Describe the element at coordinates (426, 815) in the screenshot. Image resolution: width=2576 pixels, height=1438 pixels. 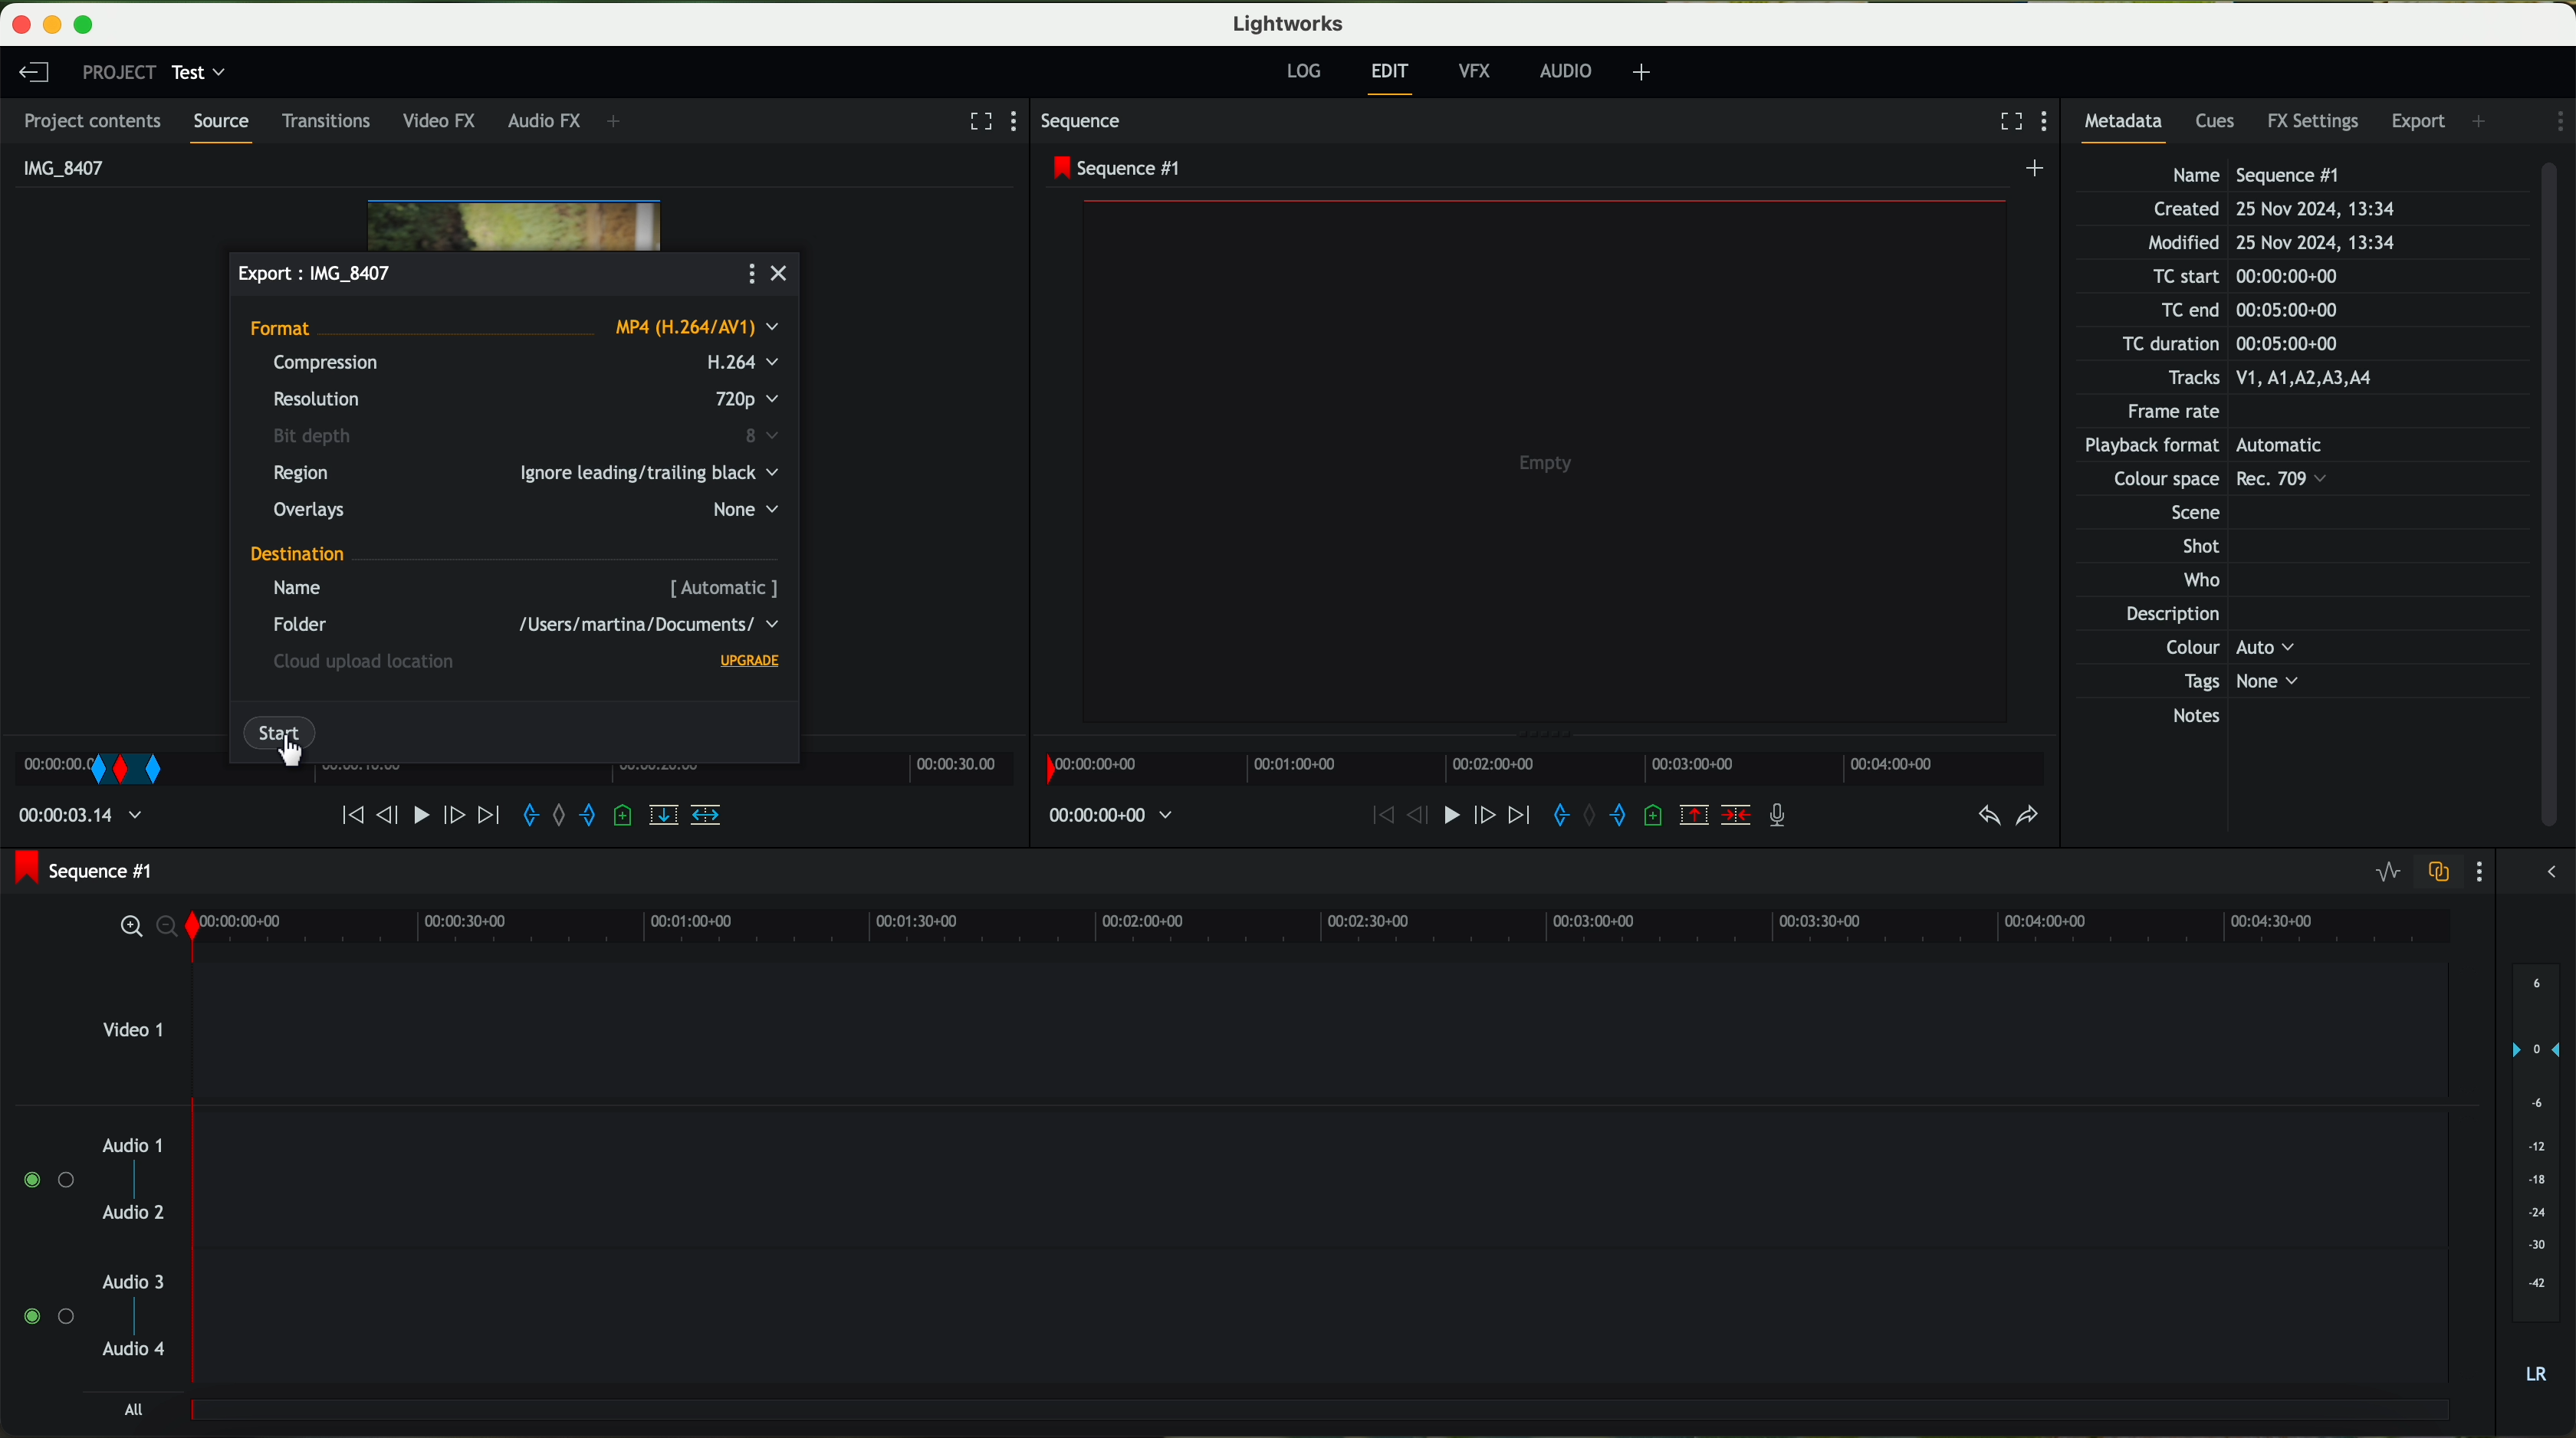
I see ` play` at that location.